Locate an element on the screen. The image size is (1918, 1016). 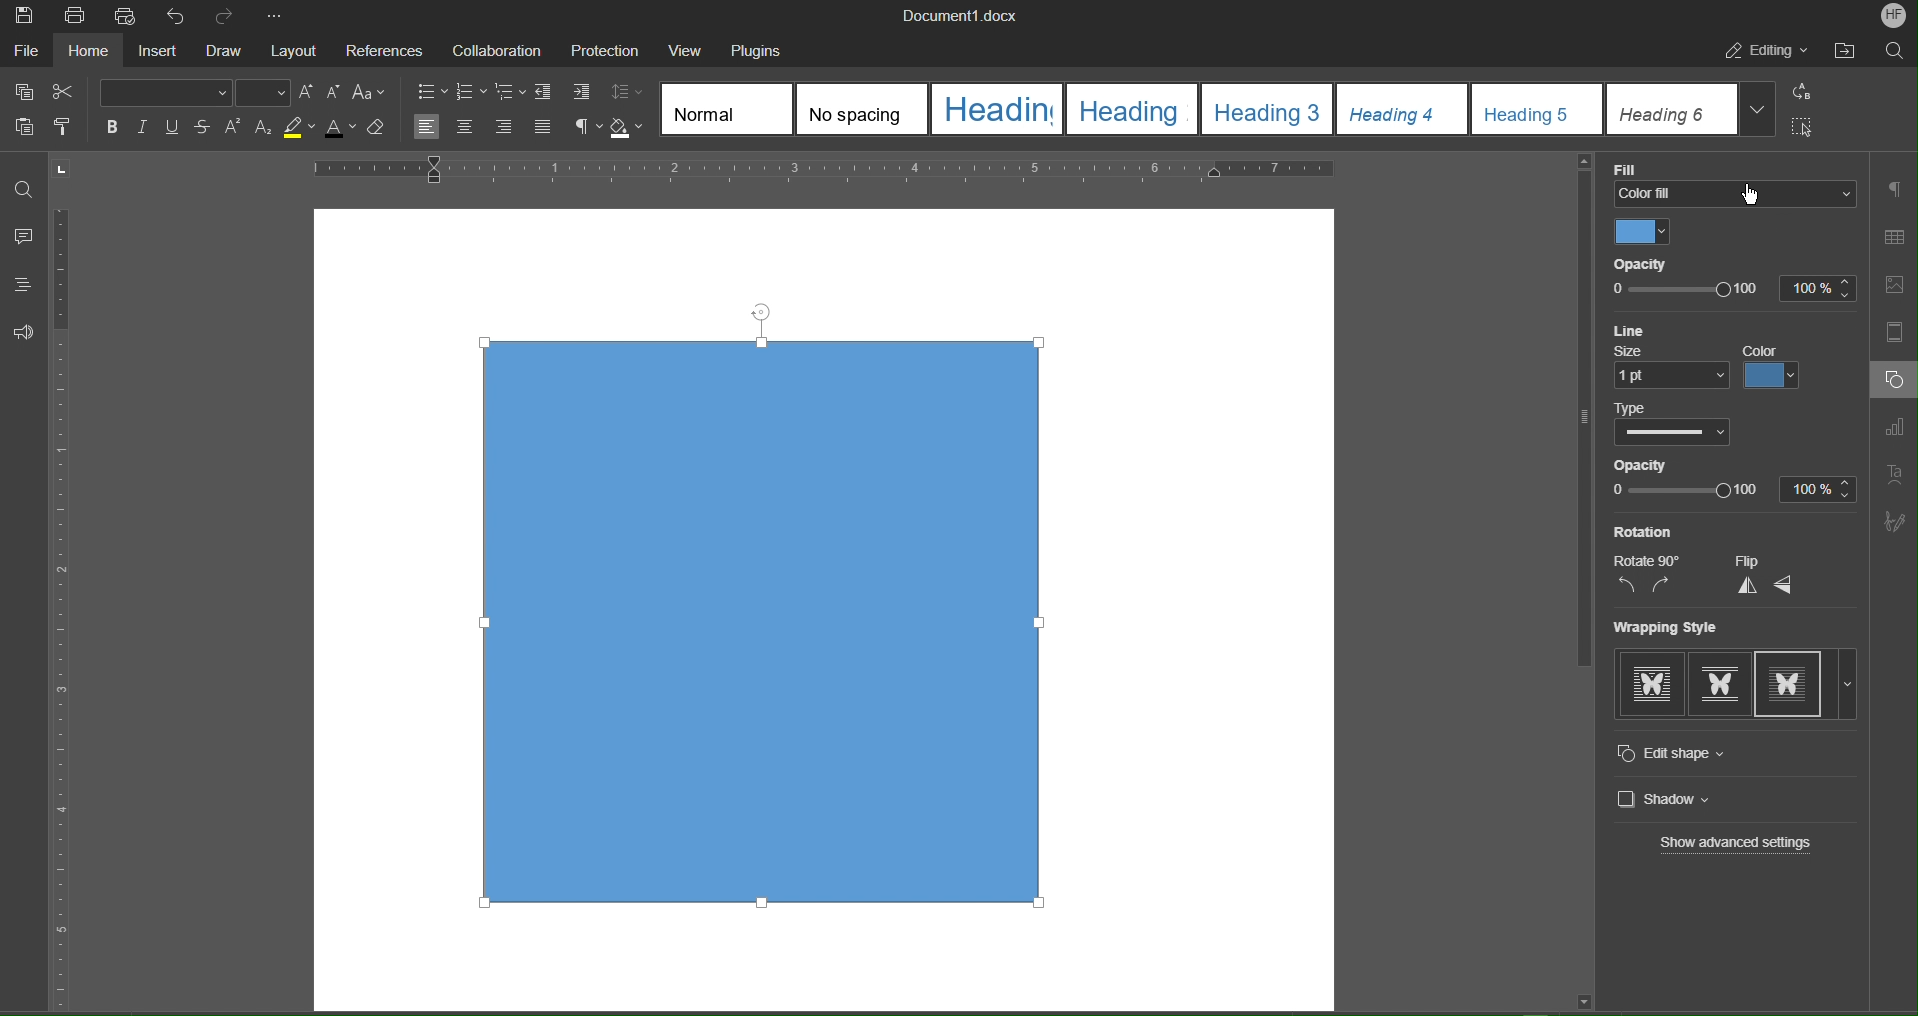
Opacity slide bar is located at coordinates (1678, 292).